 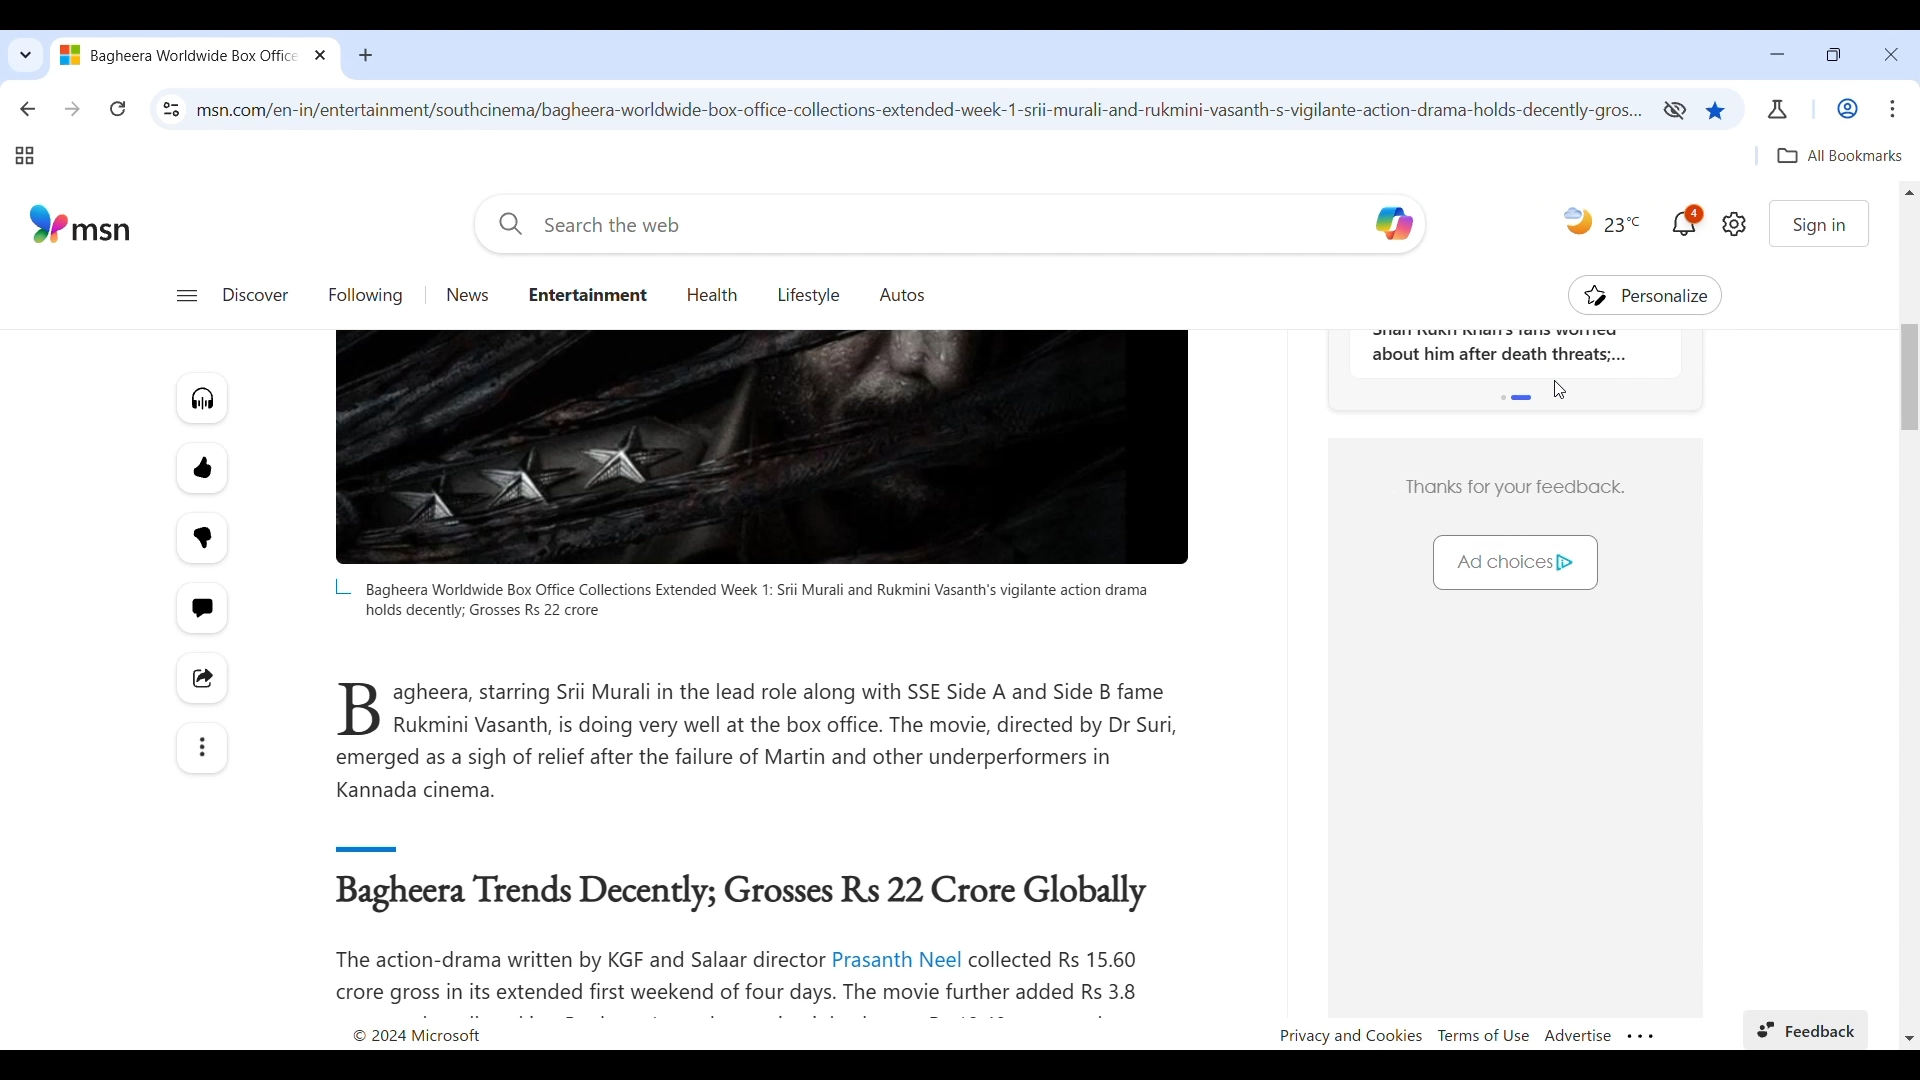 What do you see at coordinates (1515, 353) in the screenshot?
I see `Trending news section` at bounding box center [1515, 353].